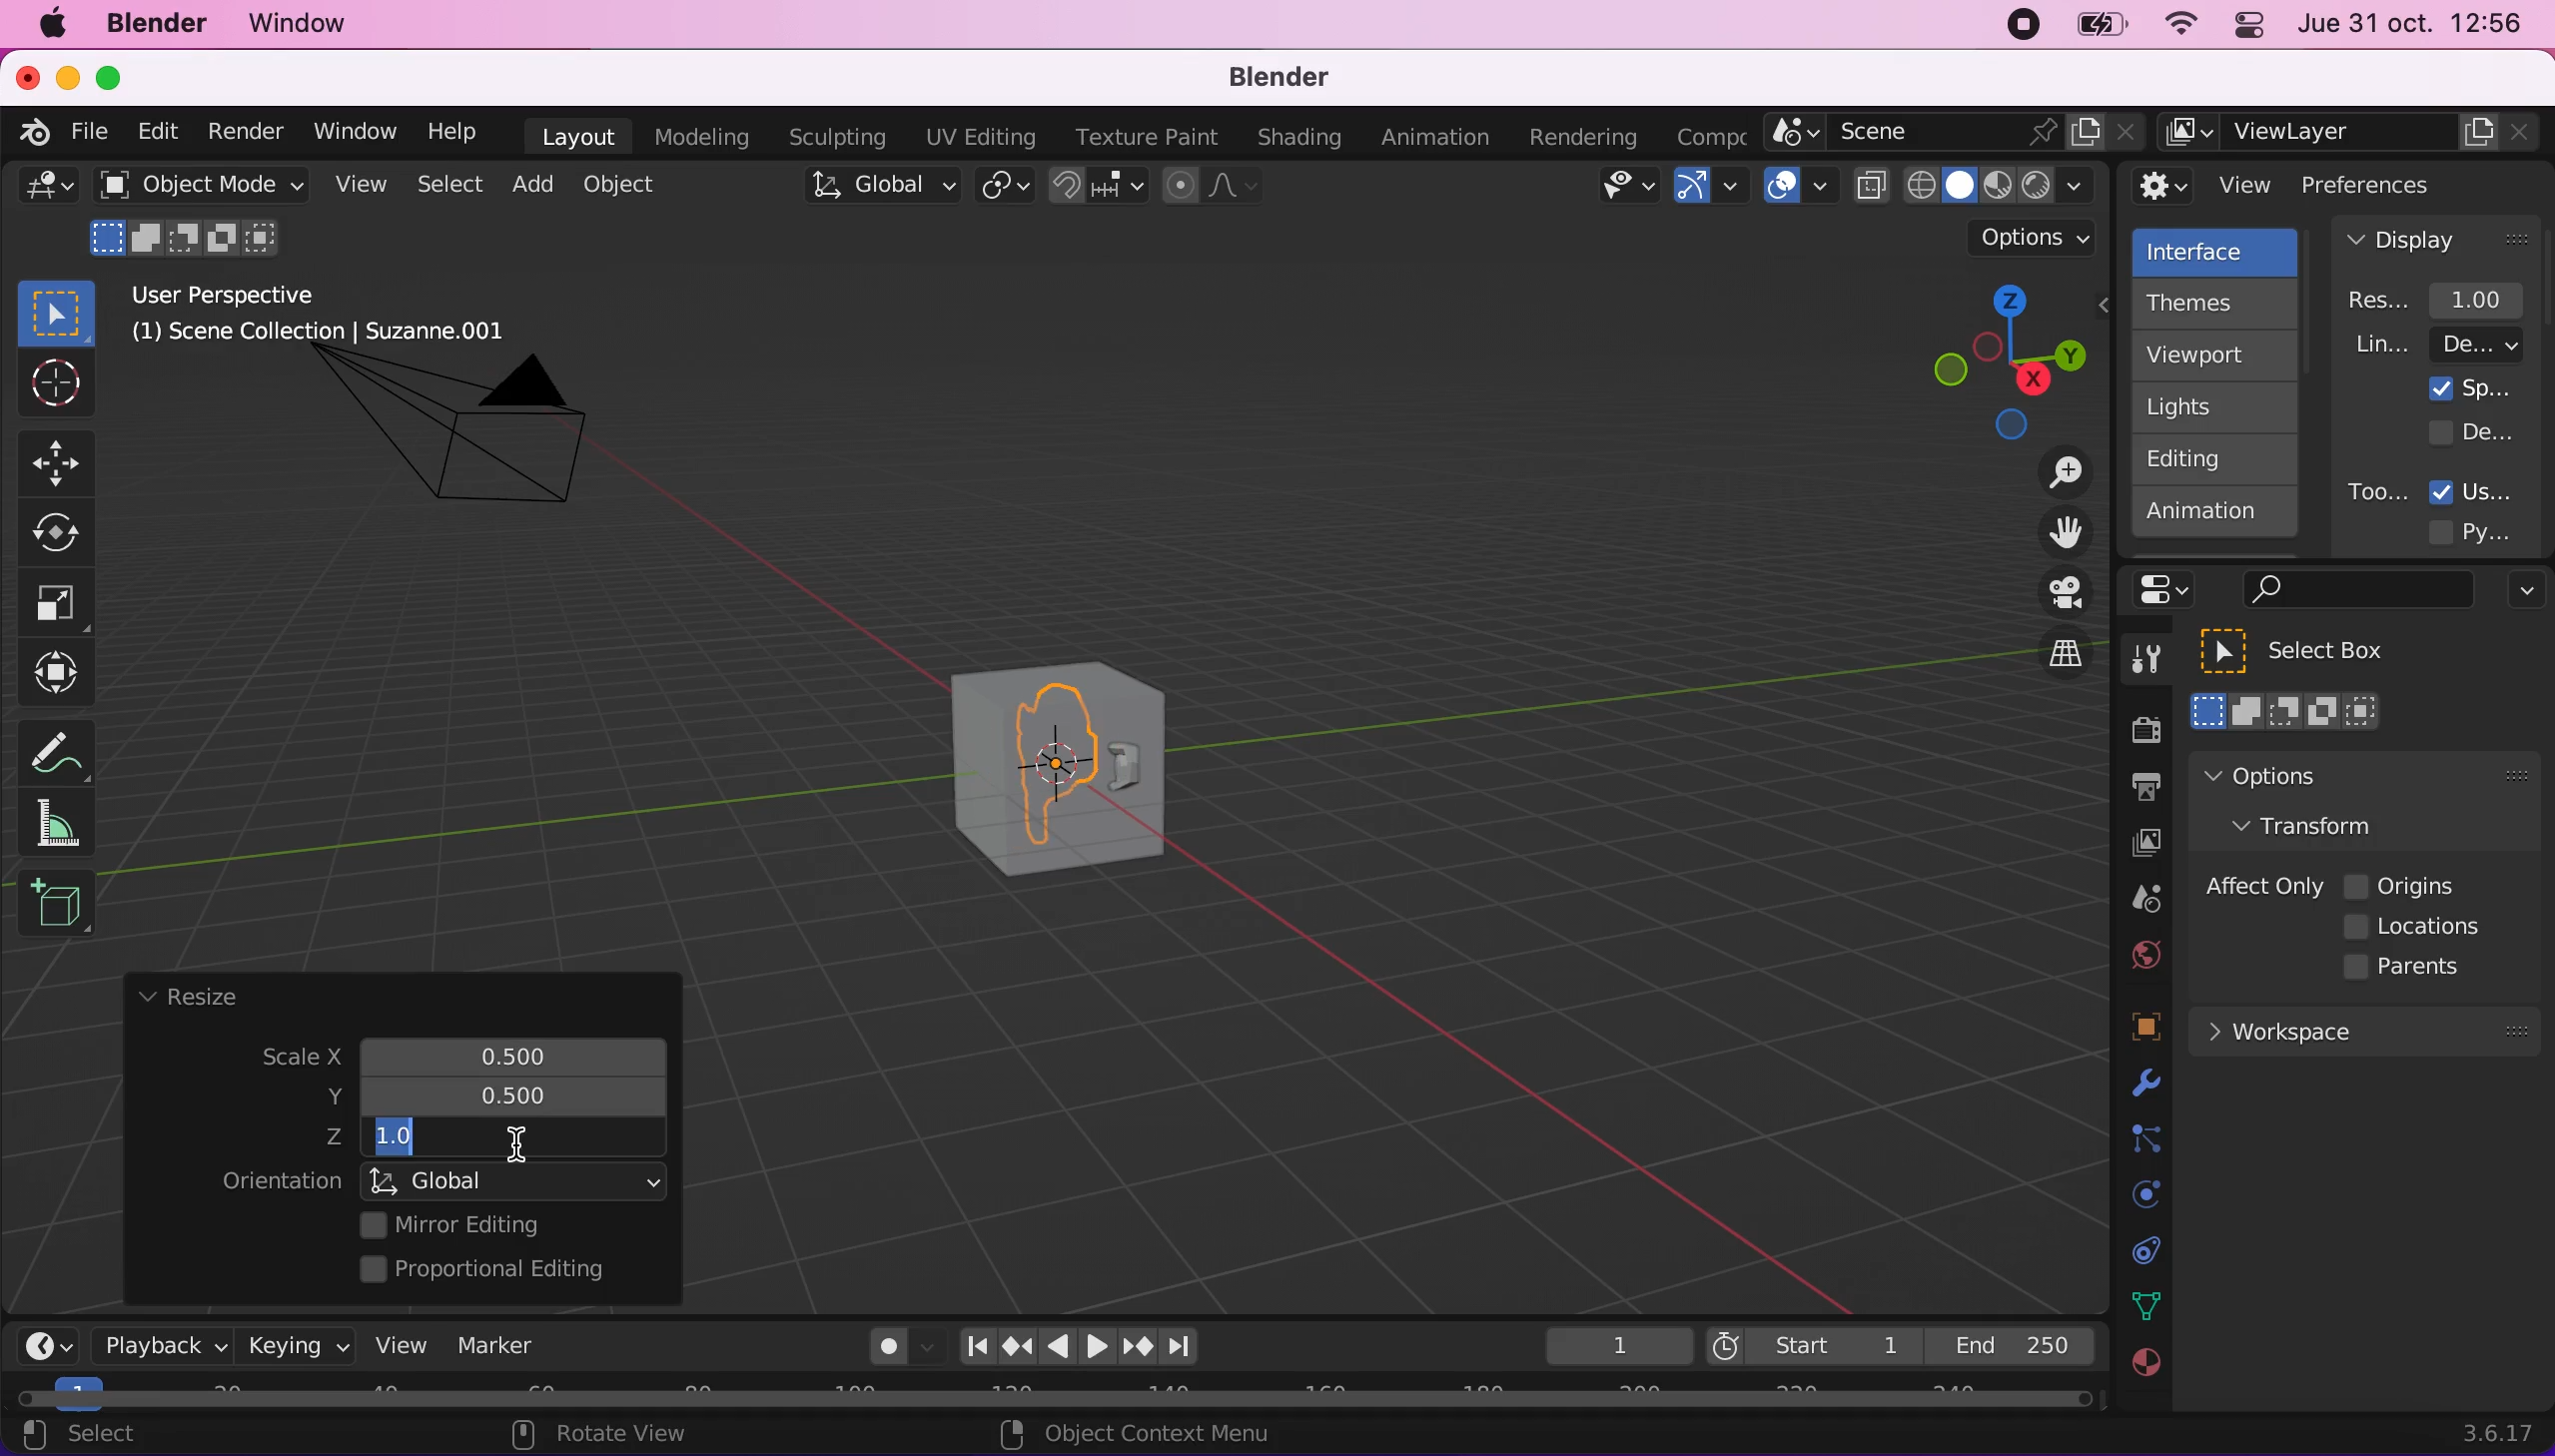 Image resolution: width=2555 pixels, height=1456 pixels. I want to click on 3.6.17, so click(2503, 1433).